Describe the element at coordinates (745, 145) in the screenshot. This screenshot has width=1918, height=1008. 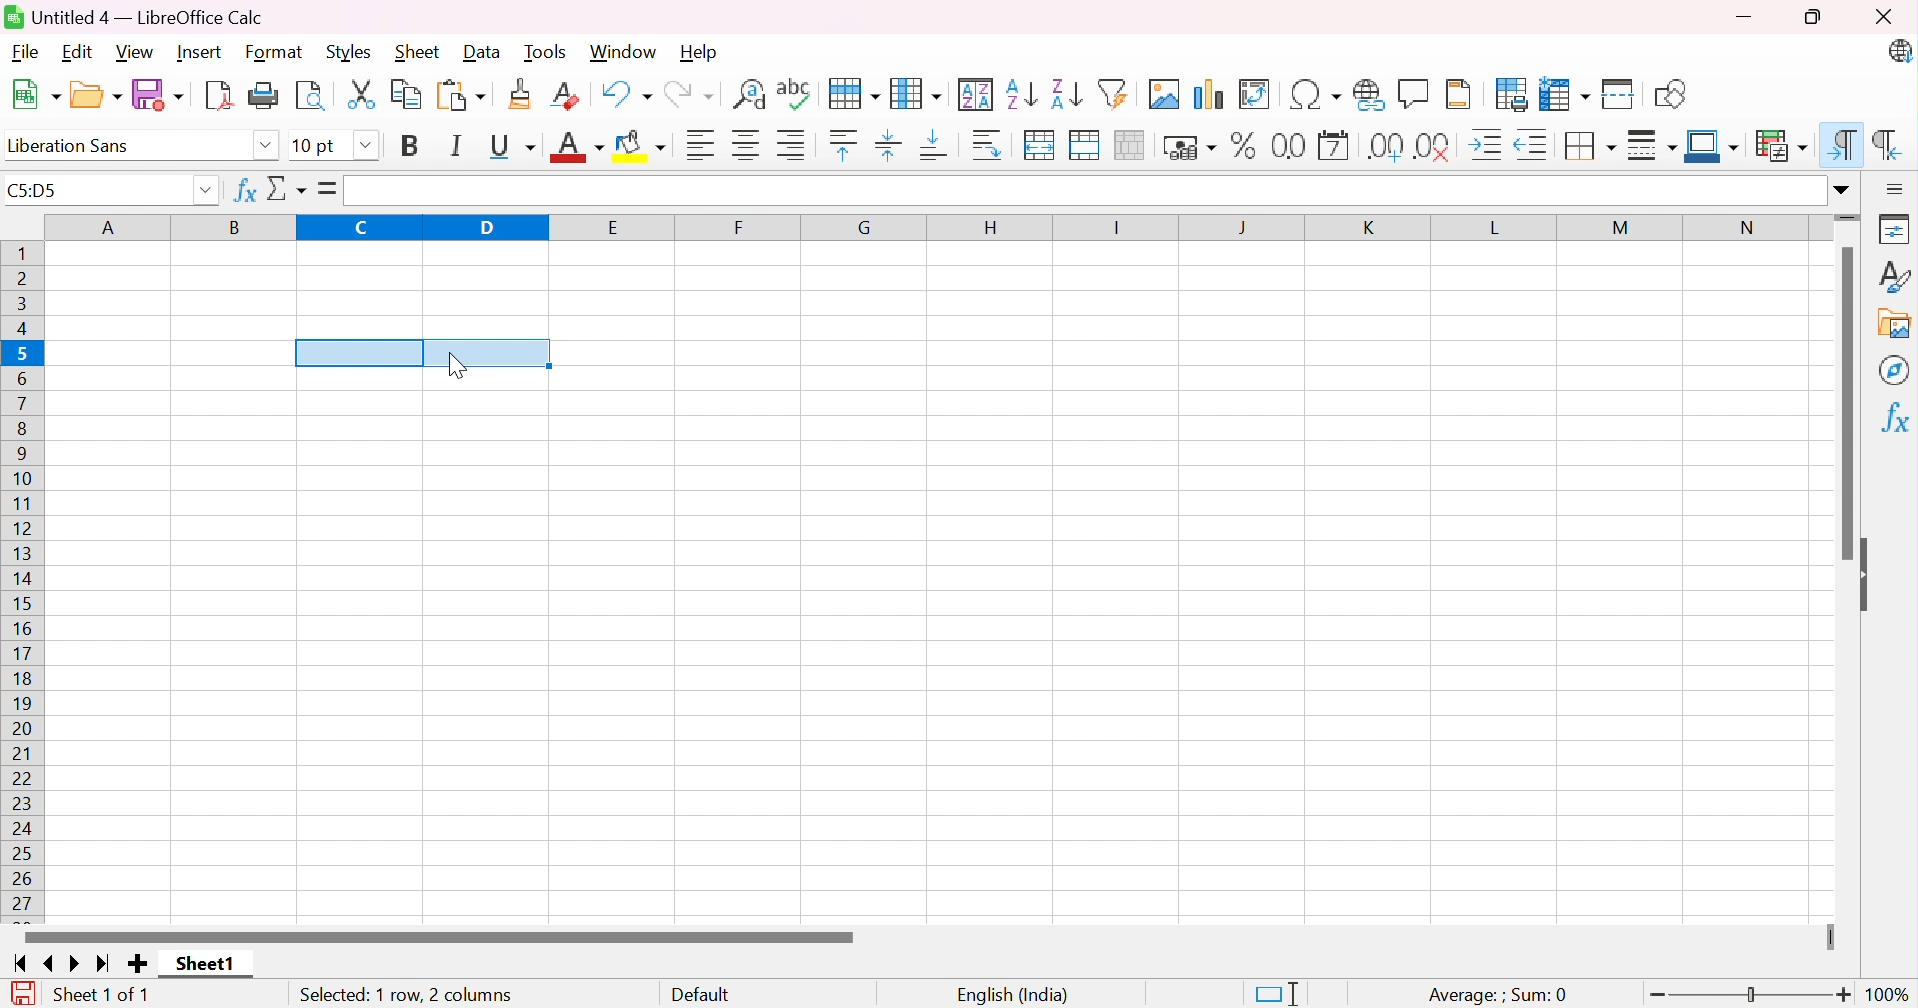
I see `Align Center` at that location.